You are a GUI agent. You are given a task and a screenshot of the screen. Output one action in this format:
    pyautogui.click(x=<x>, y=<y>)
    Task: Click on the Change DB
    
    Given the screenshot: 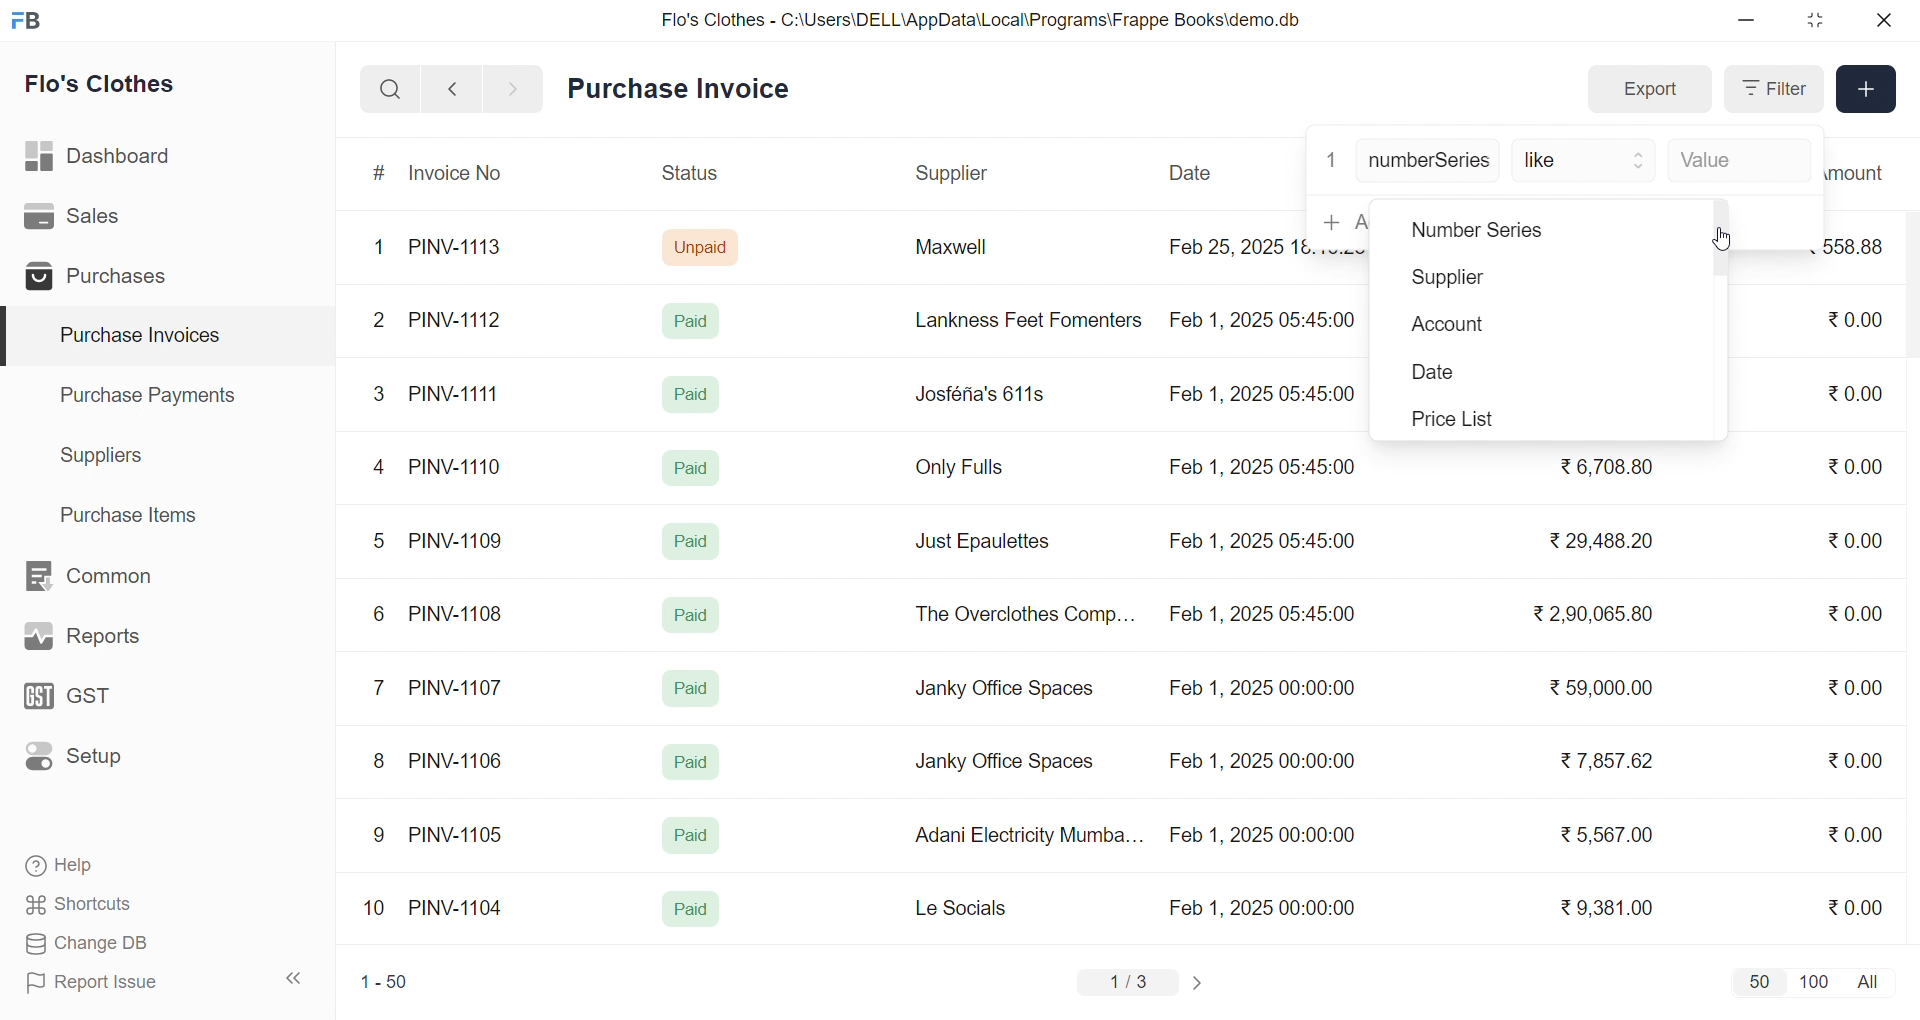 What is the action you would take?
    pyautogui.click(x=126, y=944)
    